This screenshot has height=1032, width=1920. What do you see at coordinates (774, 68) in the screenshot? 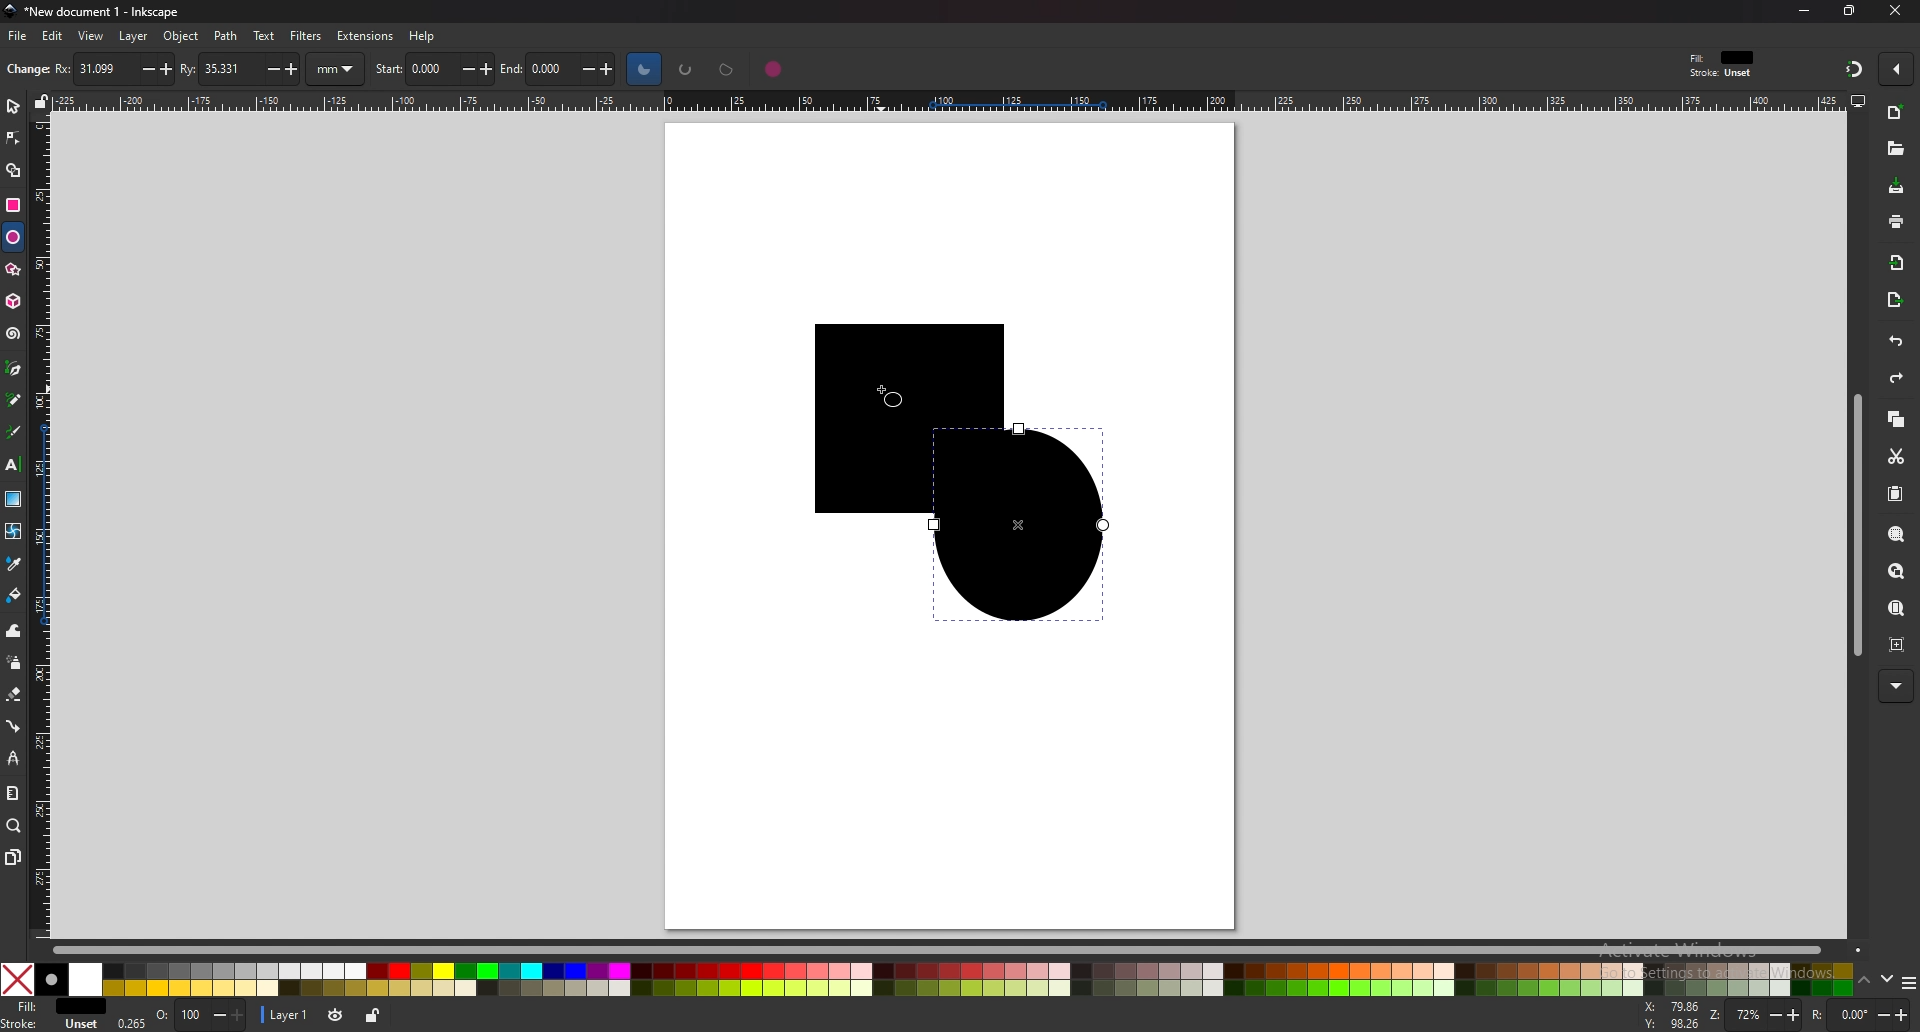
I see `whole ellipse` at bounding box center [774, 68].